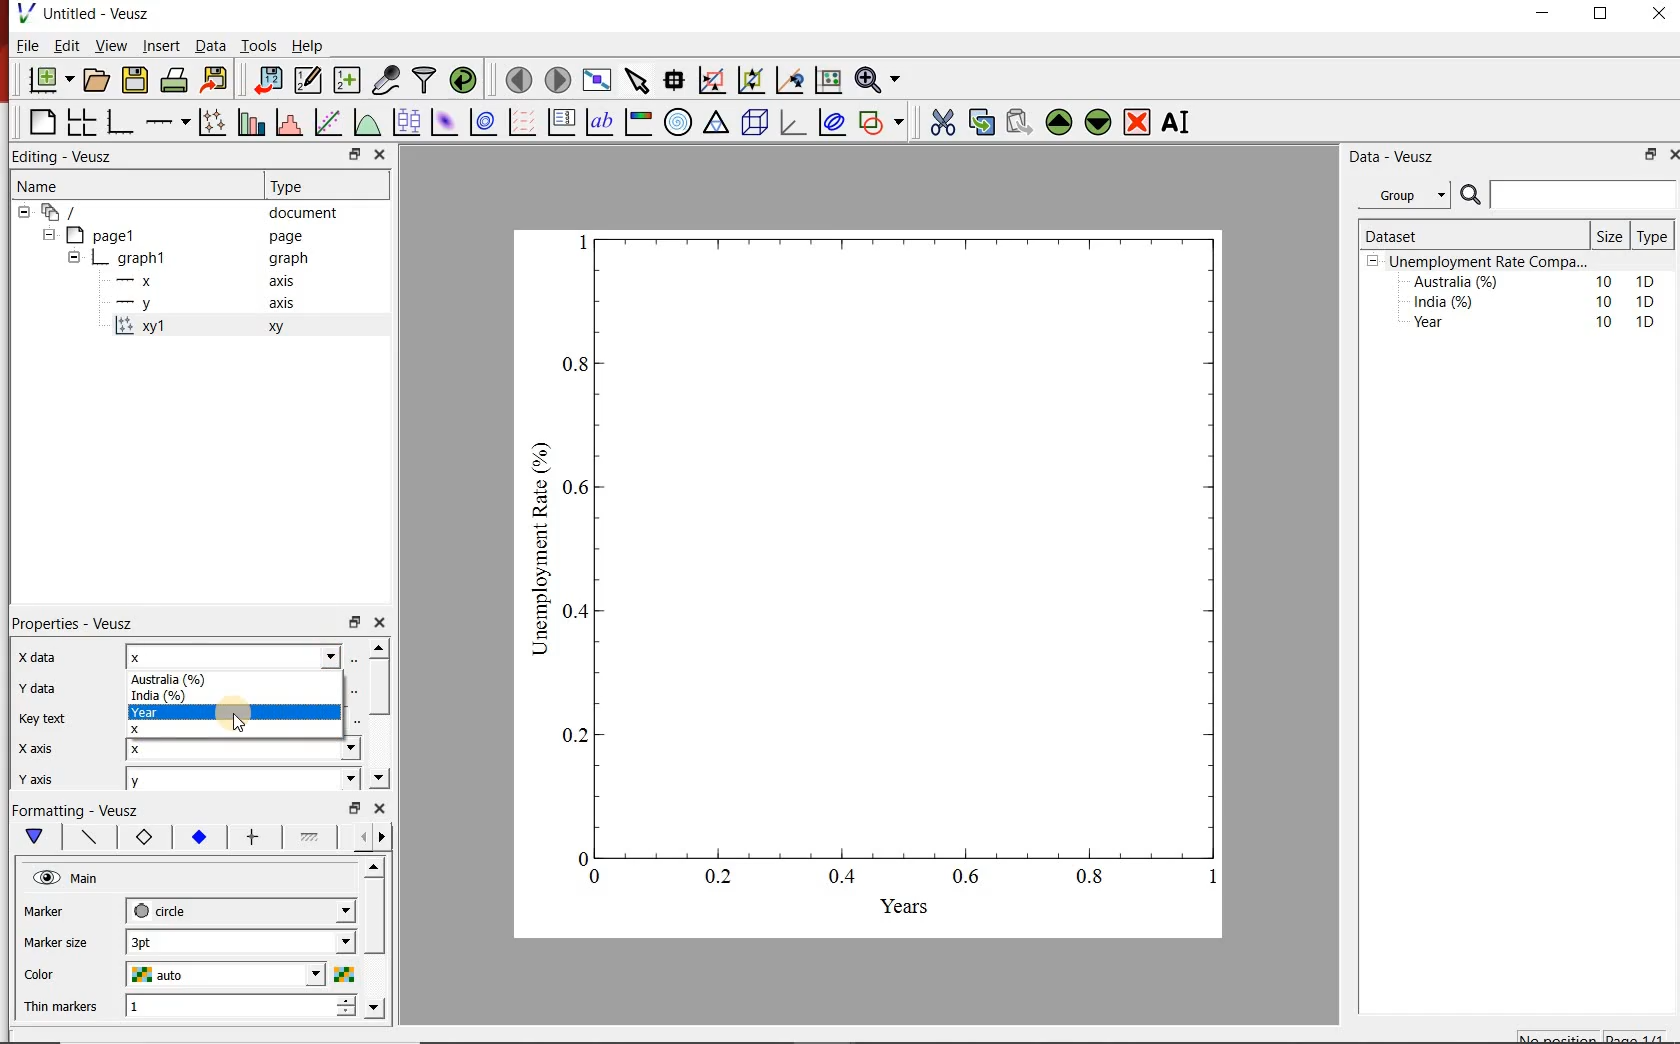 Image resolution: width=1680 pixels, height=1044 pixels. Describe the element at coordinates (1020, 122) in the screenshot. I see `paste the widgets` at that location.